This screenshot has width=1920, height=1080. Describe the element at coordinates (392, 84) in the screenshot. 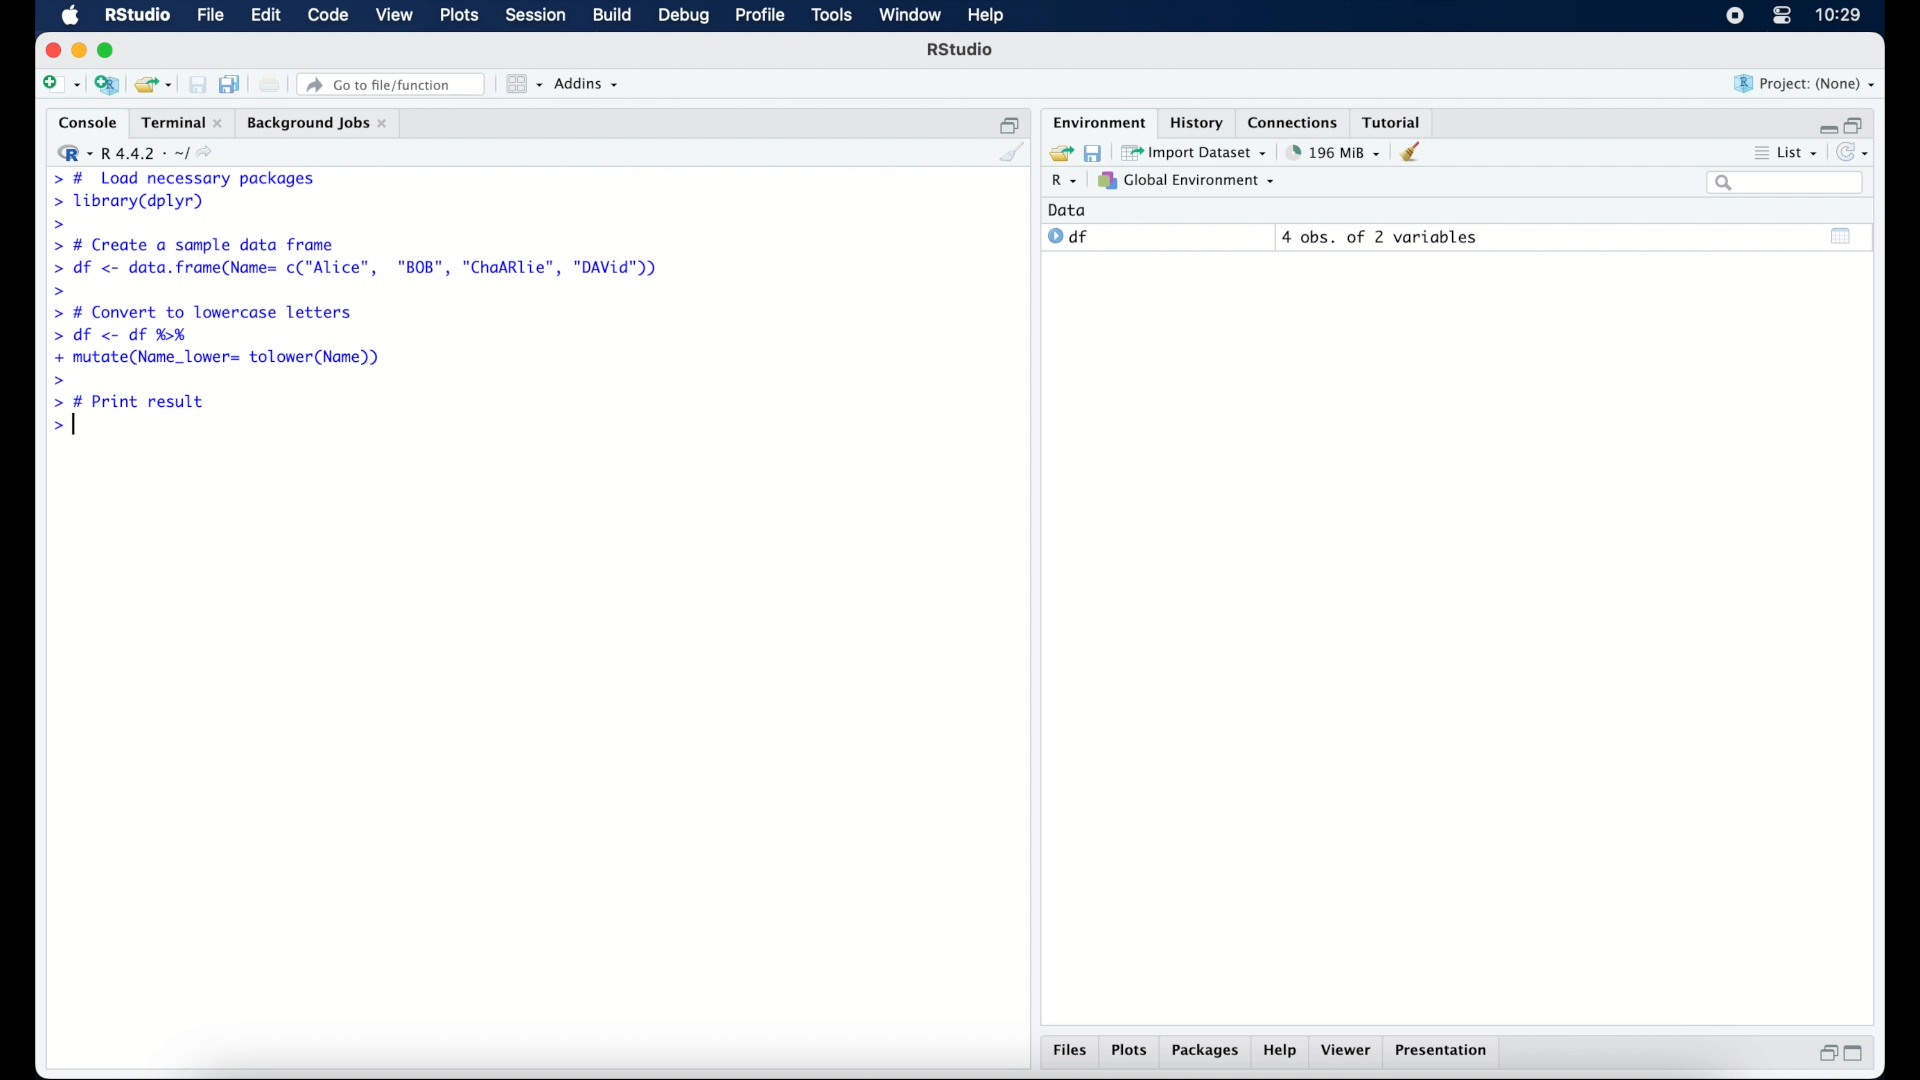

I see `go to file/function` at that location.